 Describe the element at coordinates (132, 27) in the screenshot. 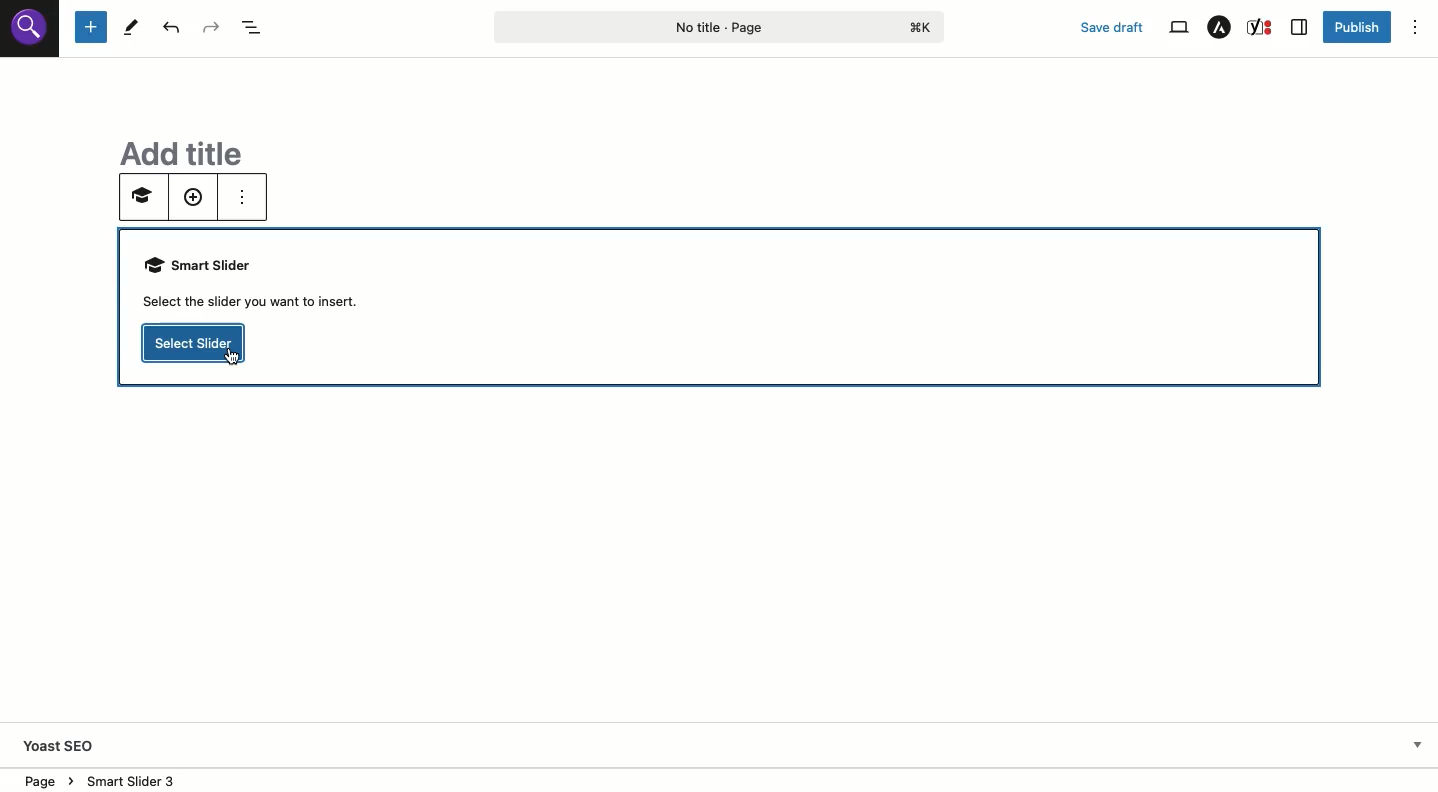

I see `Tools` at that location.